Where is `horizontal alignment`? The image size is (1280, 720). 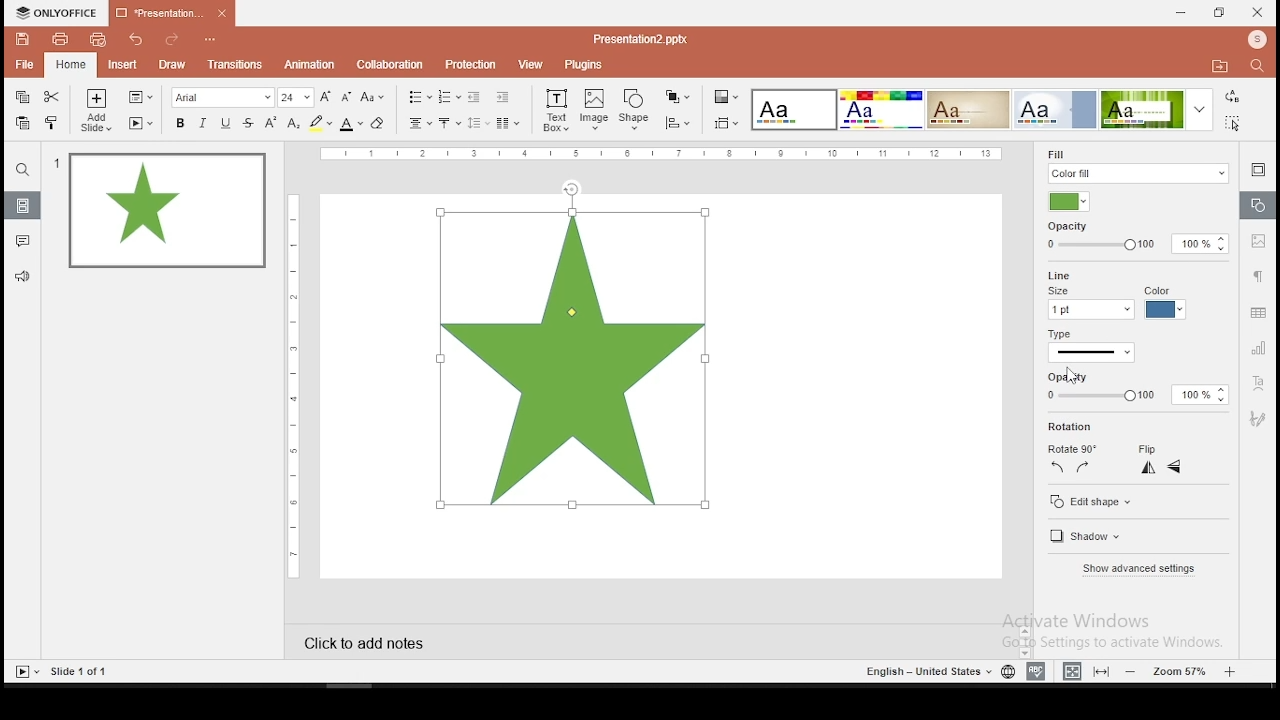 horizontal alignment is located at coordinates (420, 124).